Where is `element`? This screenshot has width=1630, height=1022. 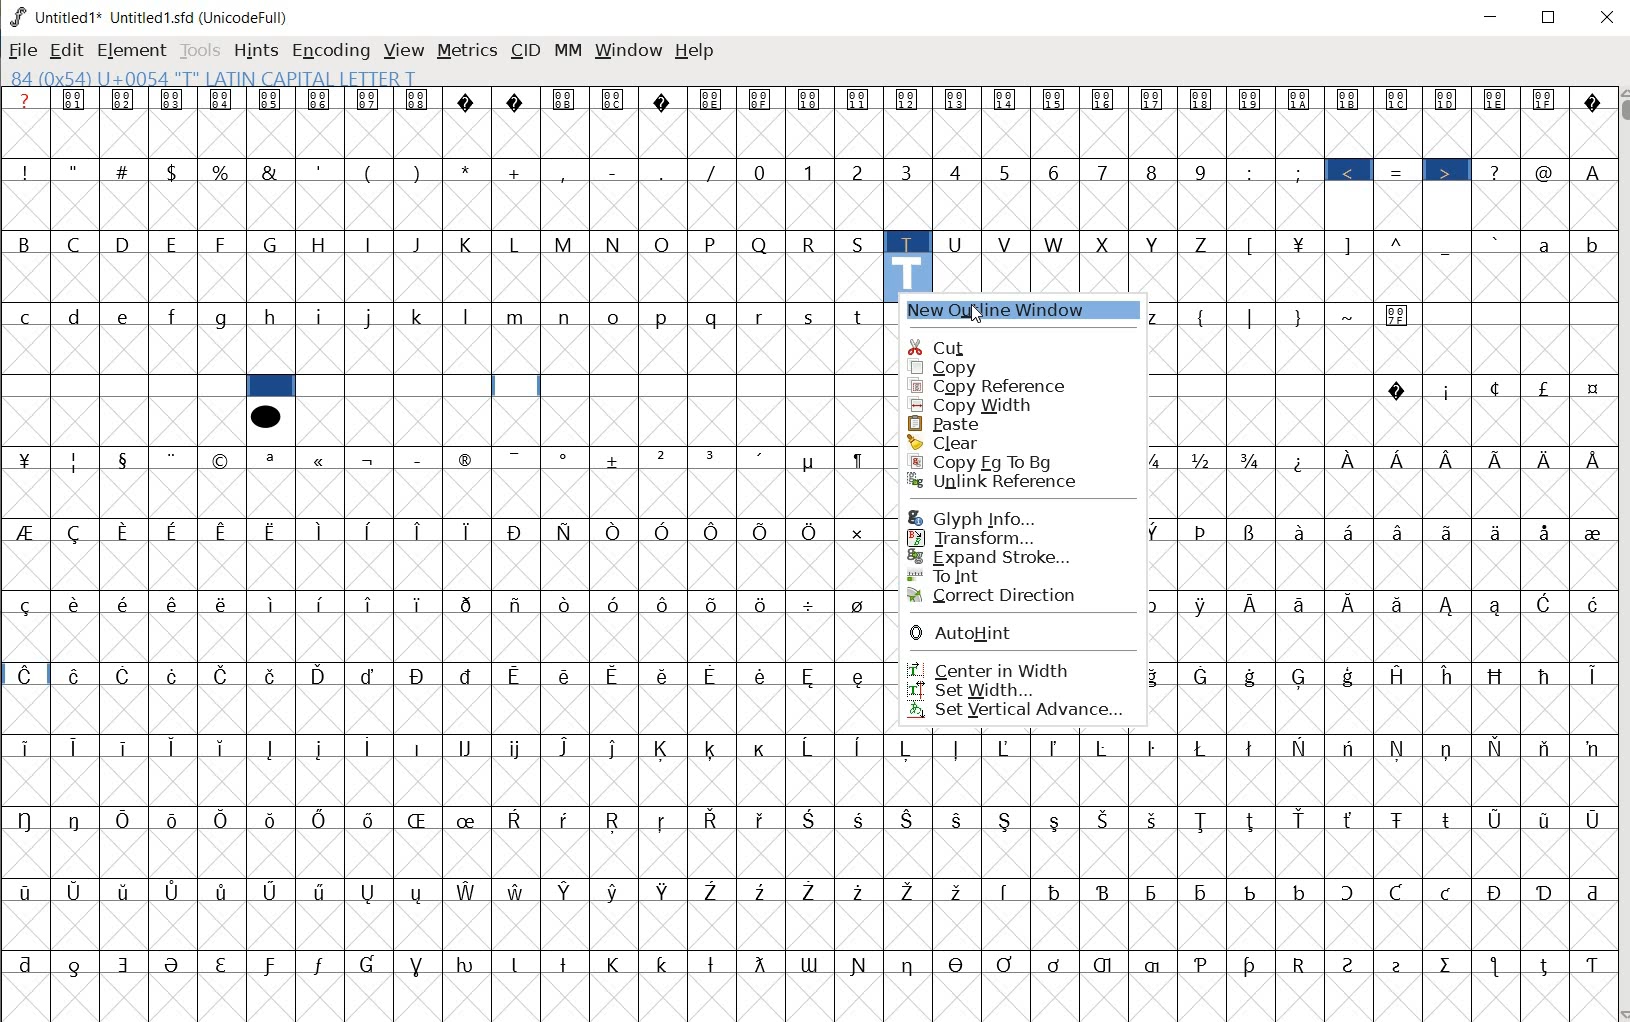
element is located at coordinates (131, 50).